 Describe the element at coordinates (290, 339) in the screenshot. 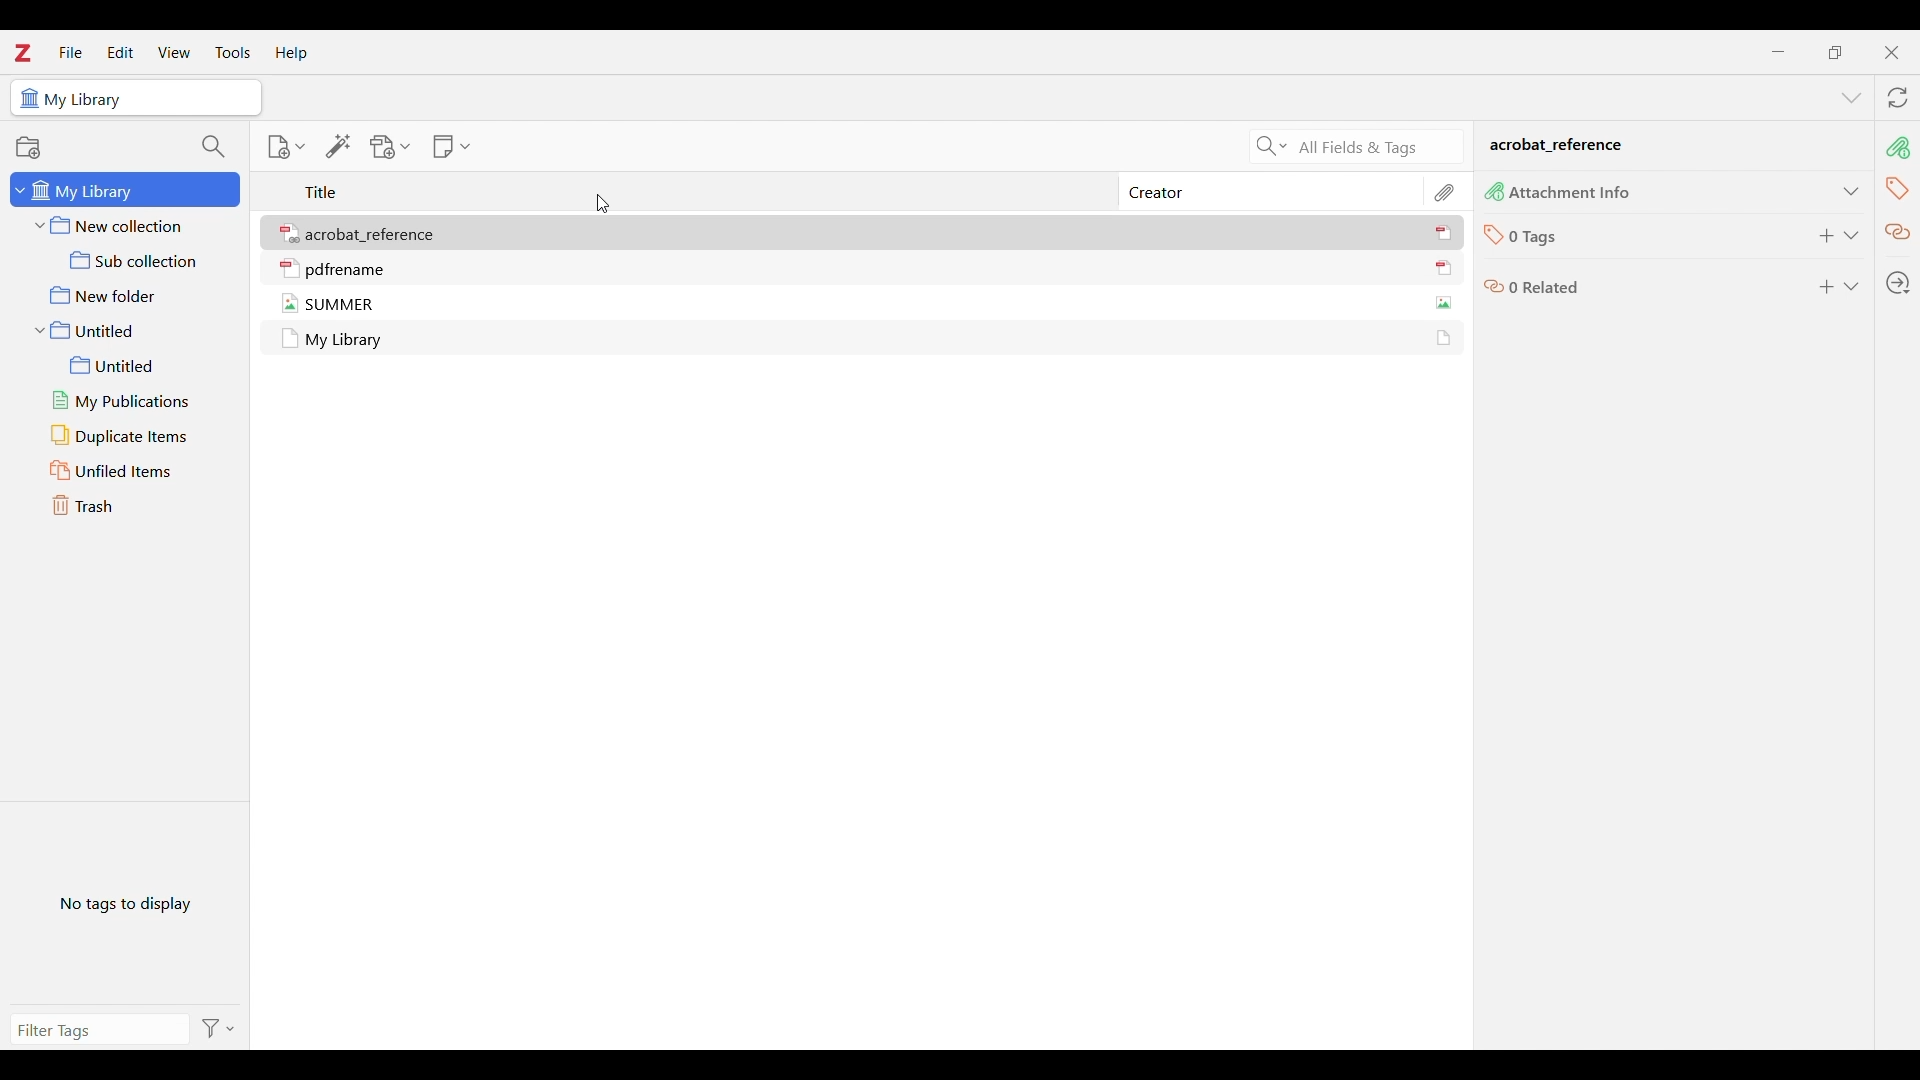

I see `icon` at that location.